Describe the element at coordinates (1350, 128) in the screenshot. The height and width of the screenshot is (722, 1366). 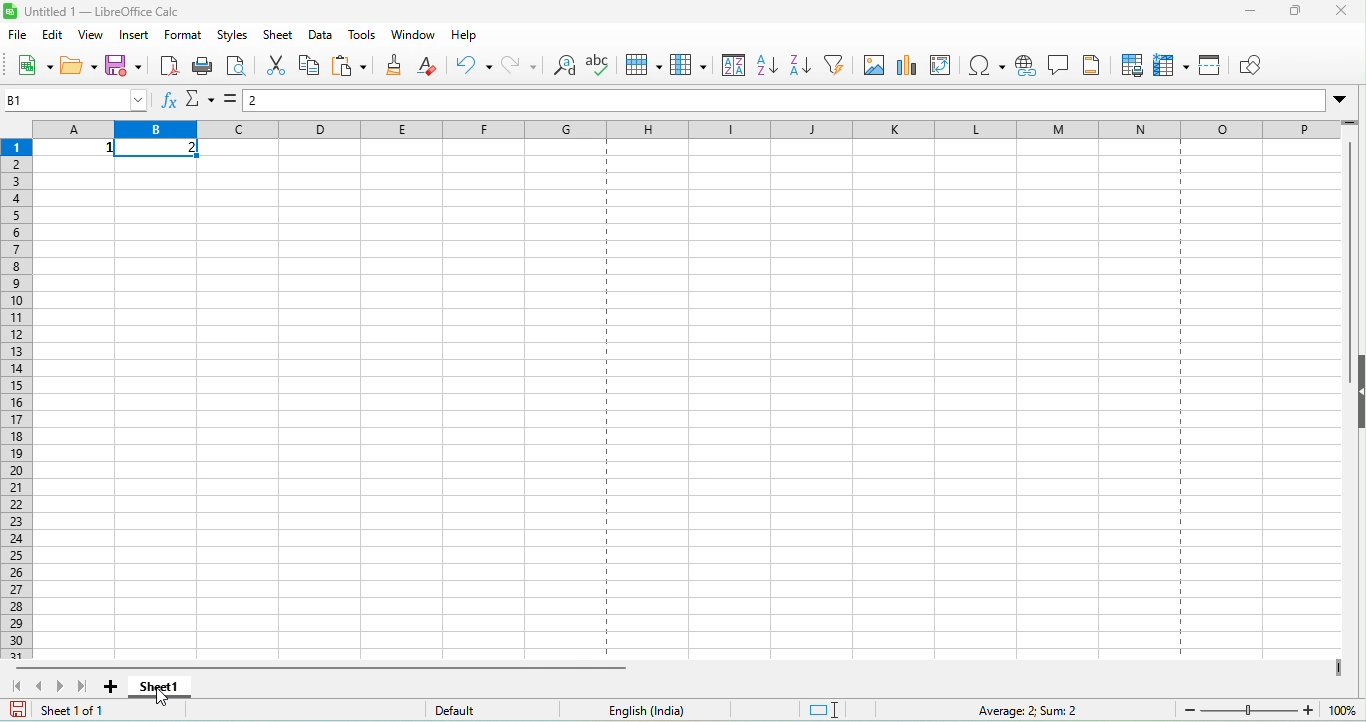
I see `rag to view rows` at that location.